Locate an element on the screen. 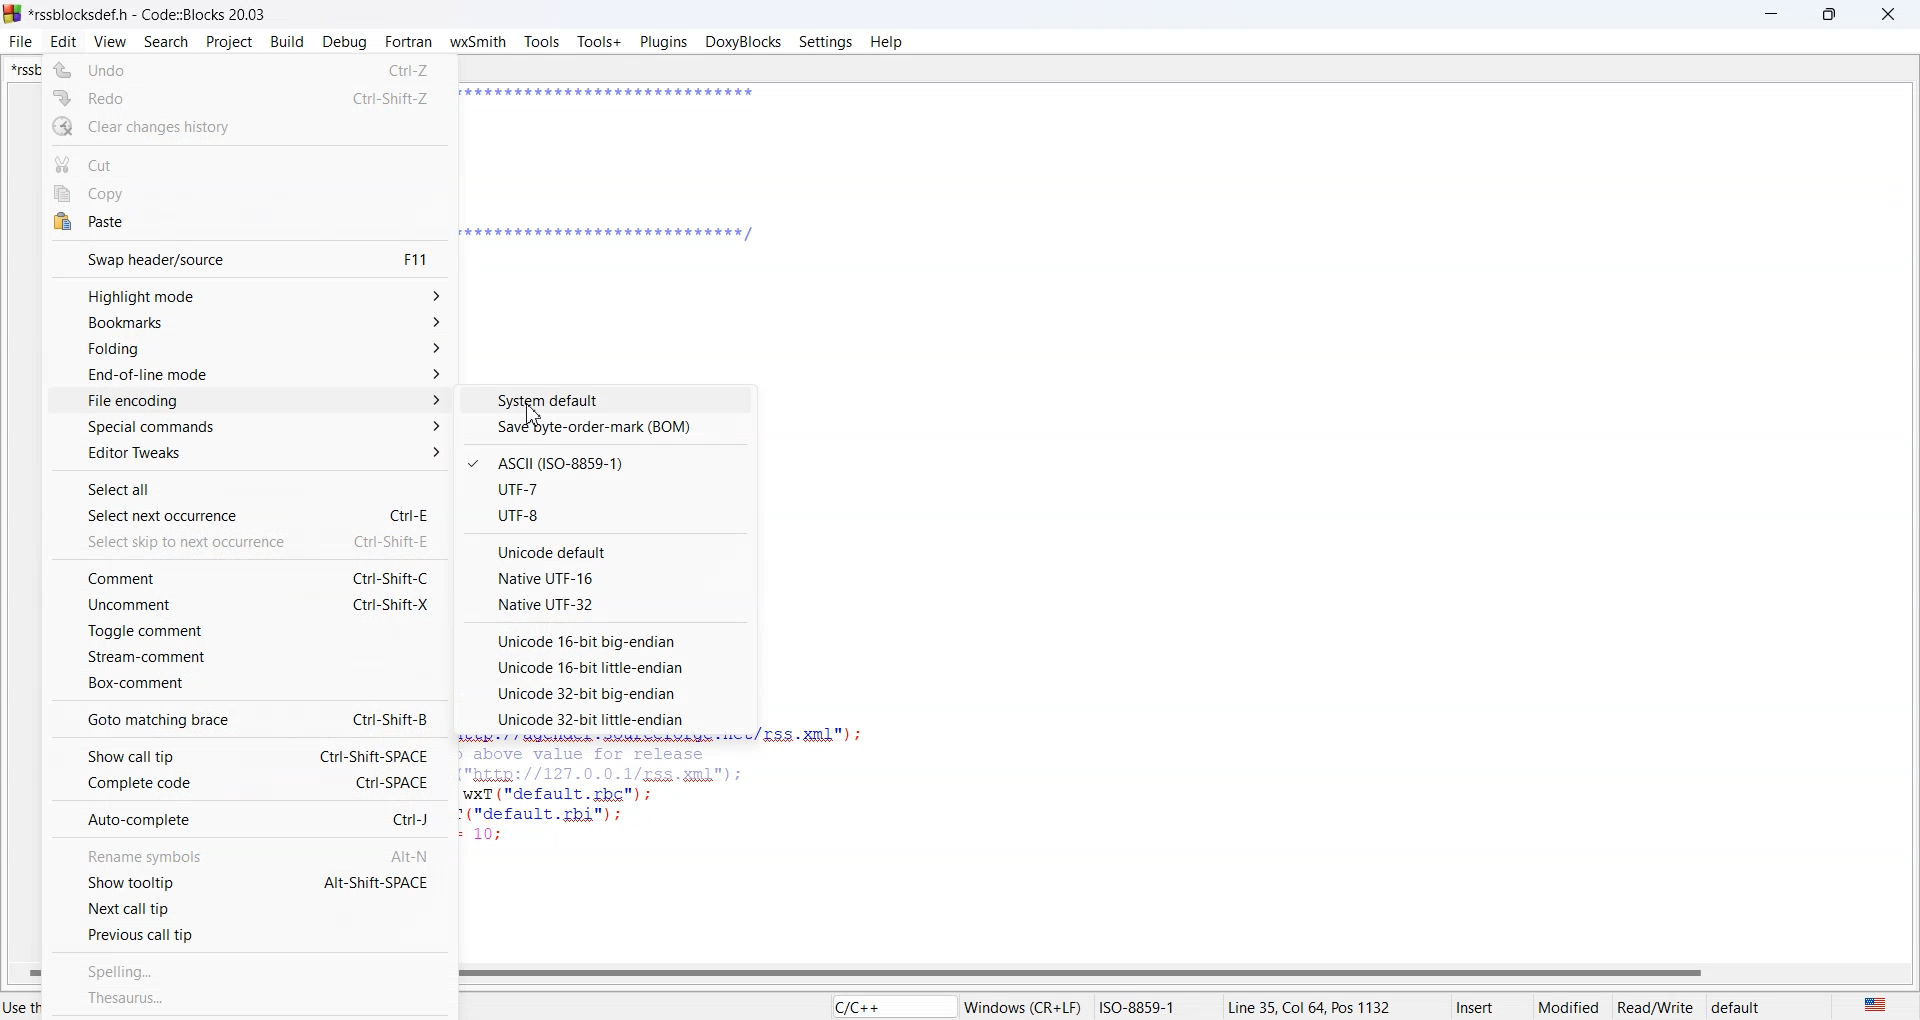 The height and width of the screenshot is (1020, 1920). Build is located at coordinates (288, 41).